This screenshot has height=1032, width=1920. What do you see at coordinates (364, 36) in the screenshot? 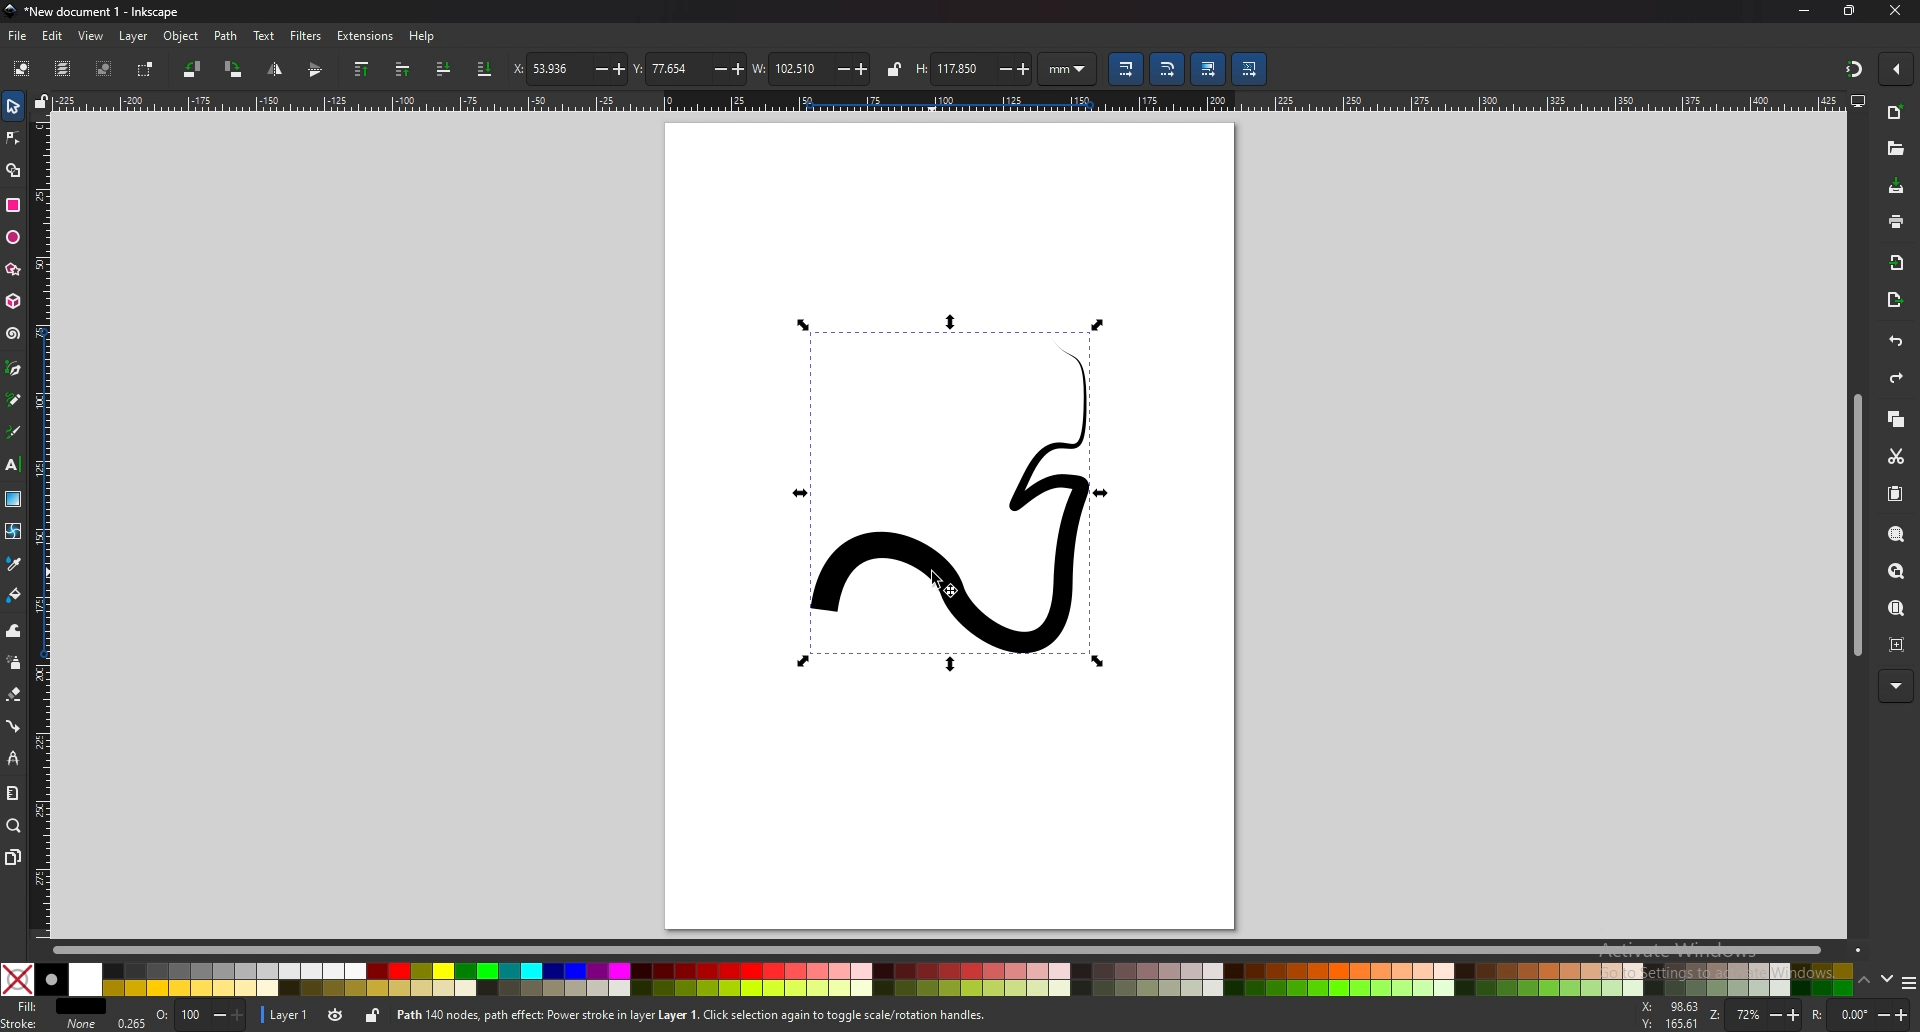
I see `extensions` at bounding box center [364, 36].